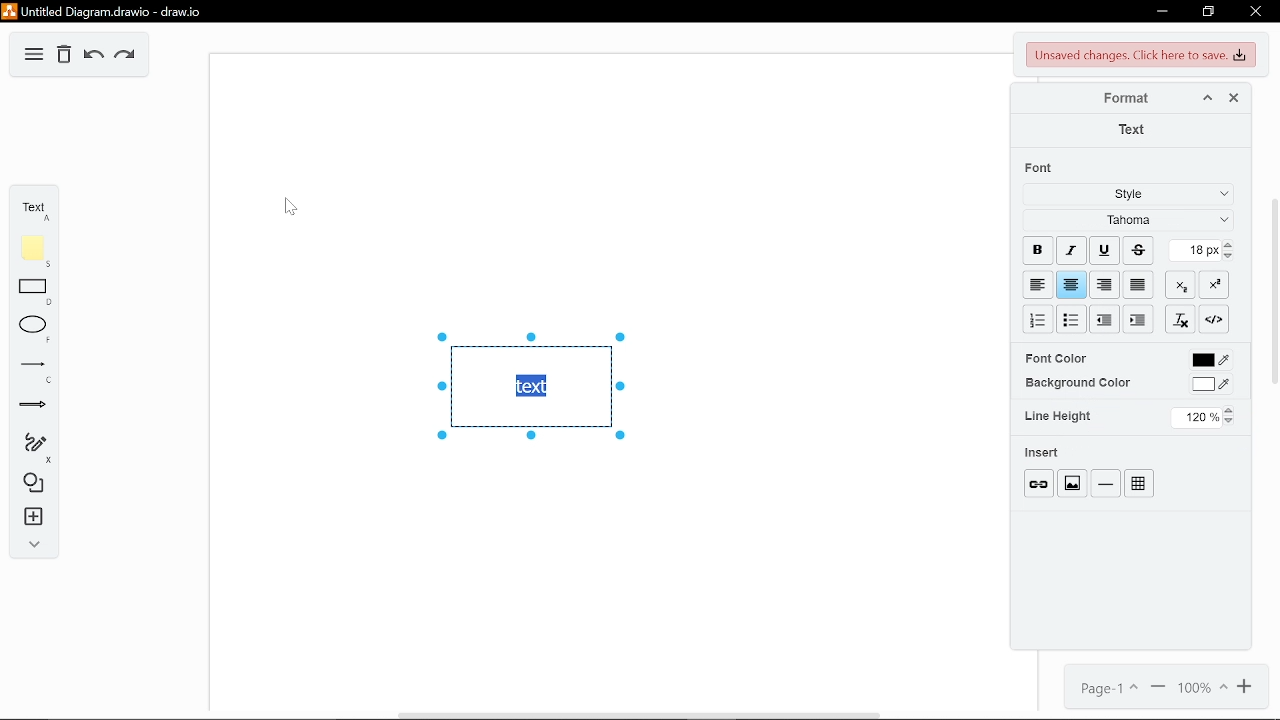  Describe the element at coordinates (1104, 482) in the screenshot. I see `line` at that location.